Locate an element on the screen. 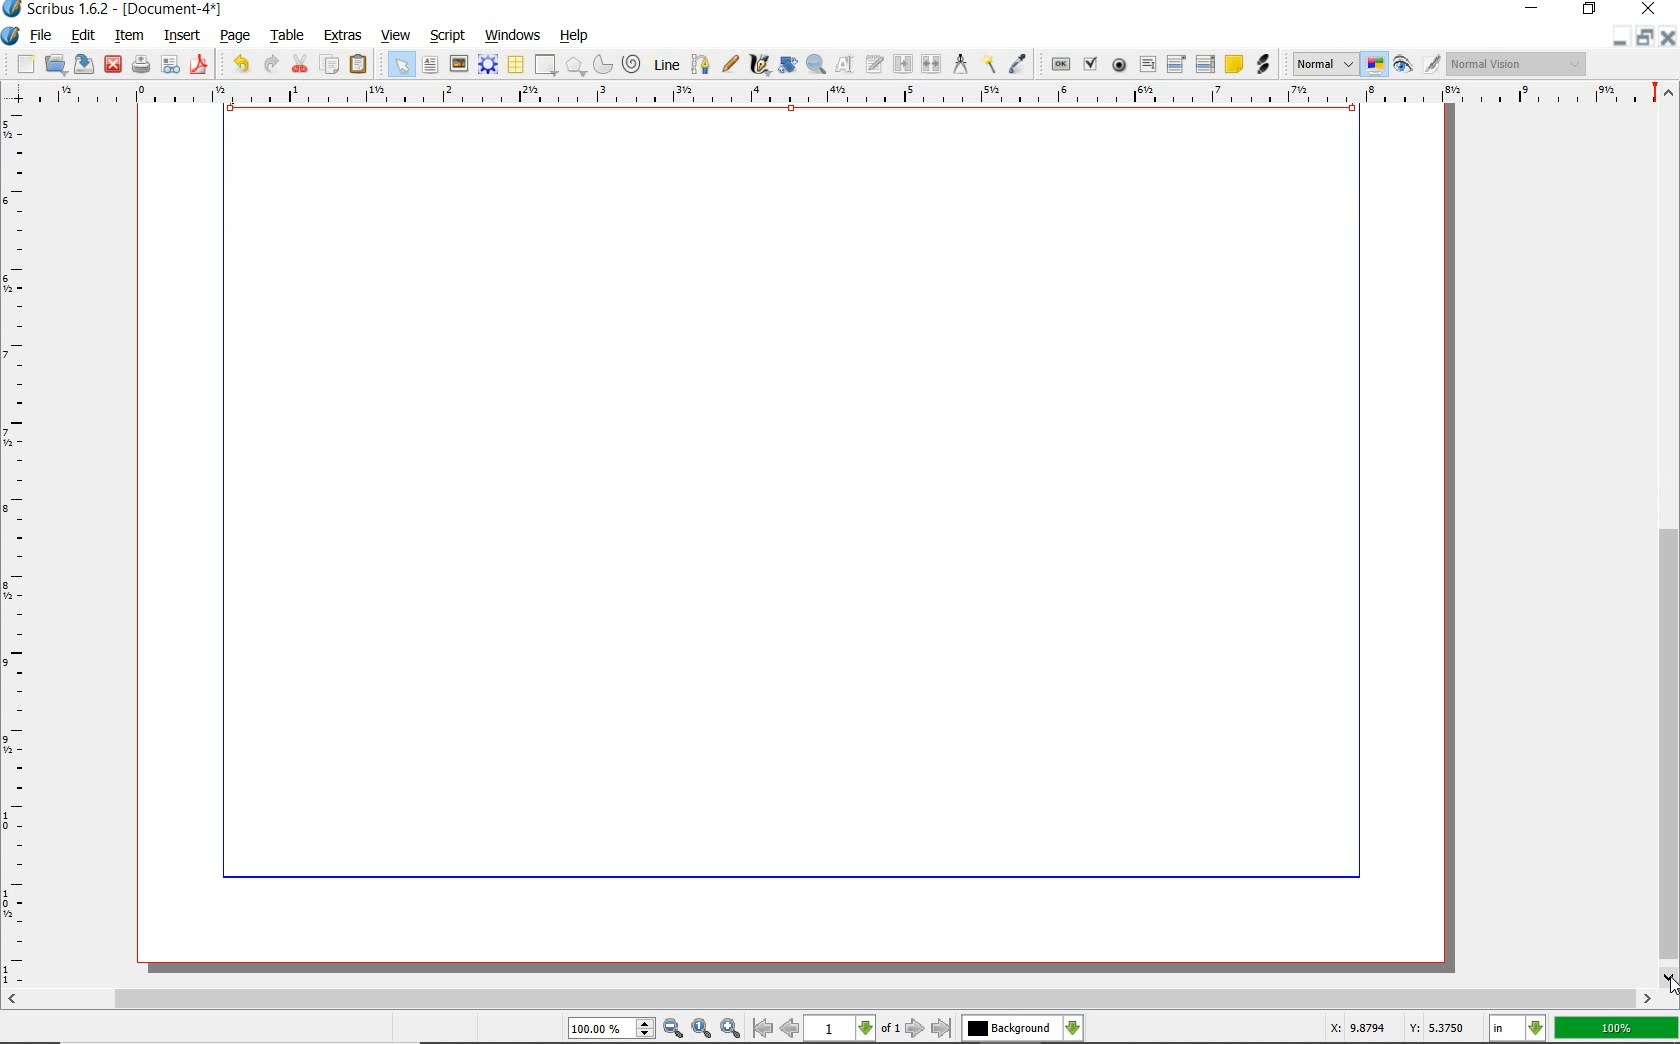 Image resolution: width=1680 pixels, height=1044 pixels. 100% is located at coordinates (1616, 1028).